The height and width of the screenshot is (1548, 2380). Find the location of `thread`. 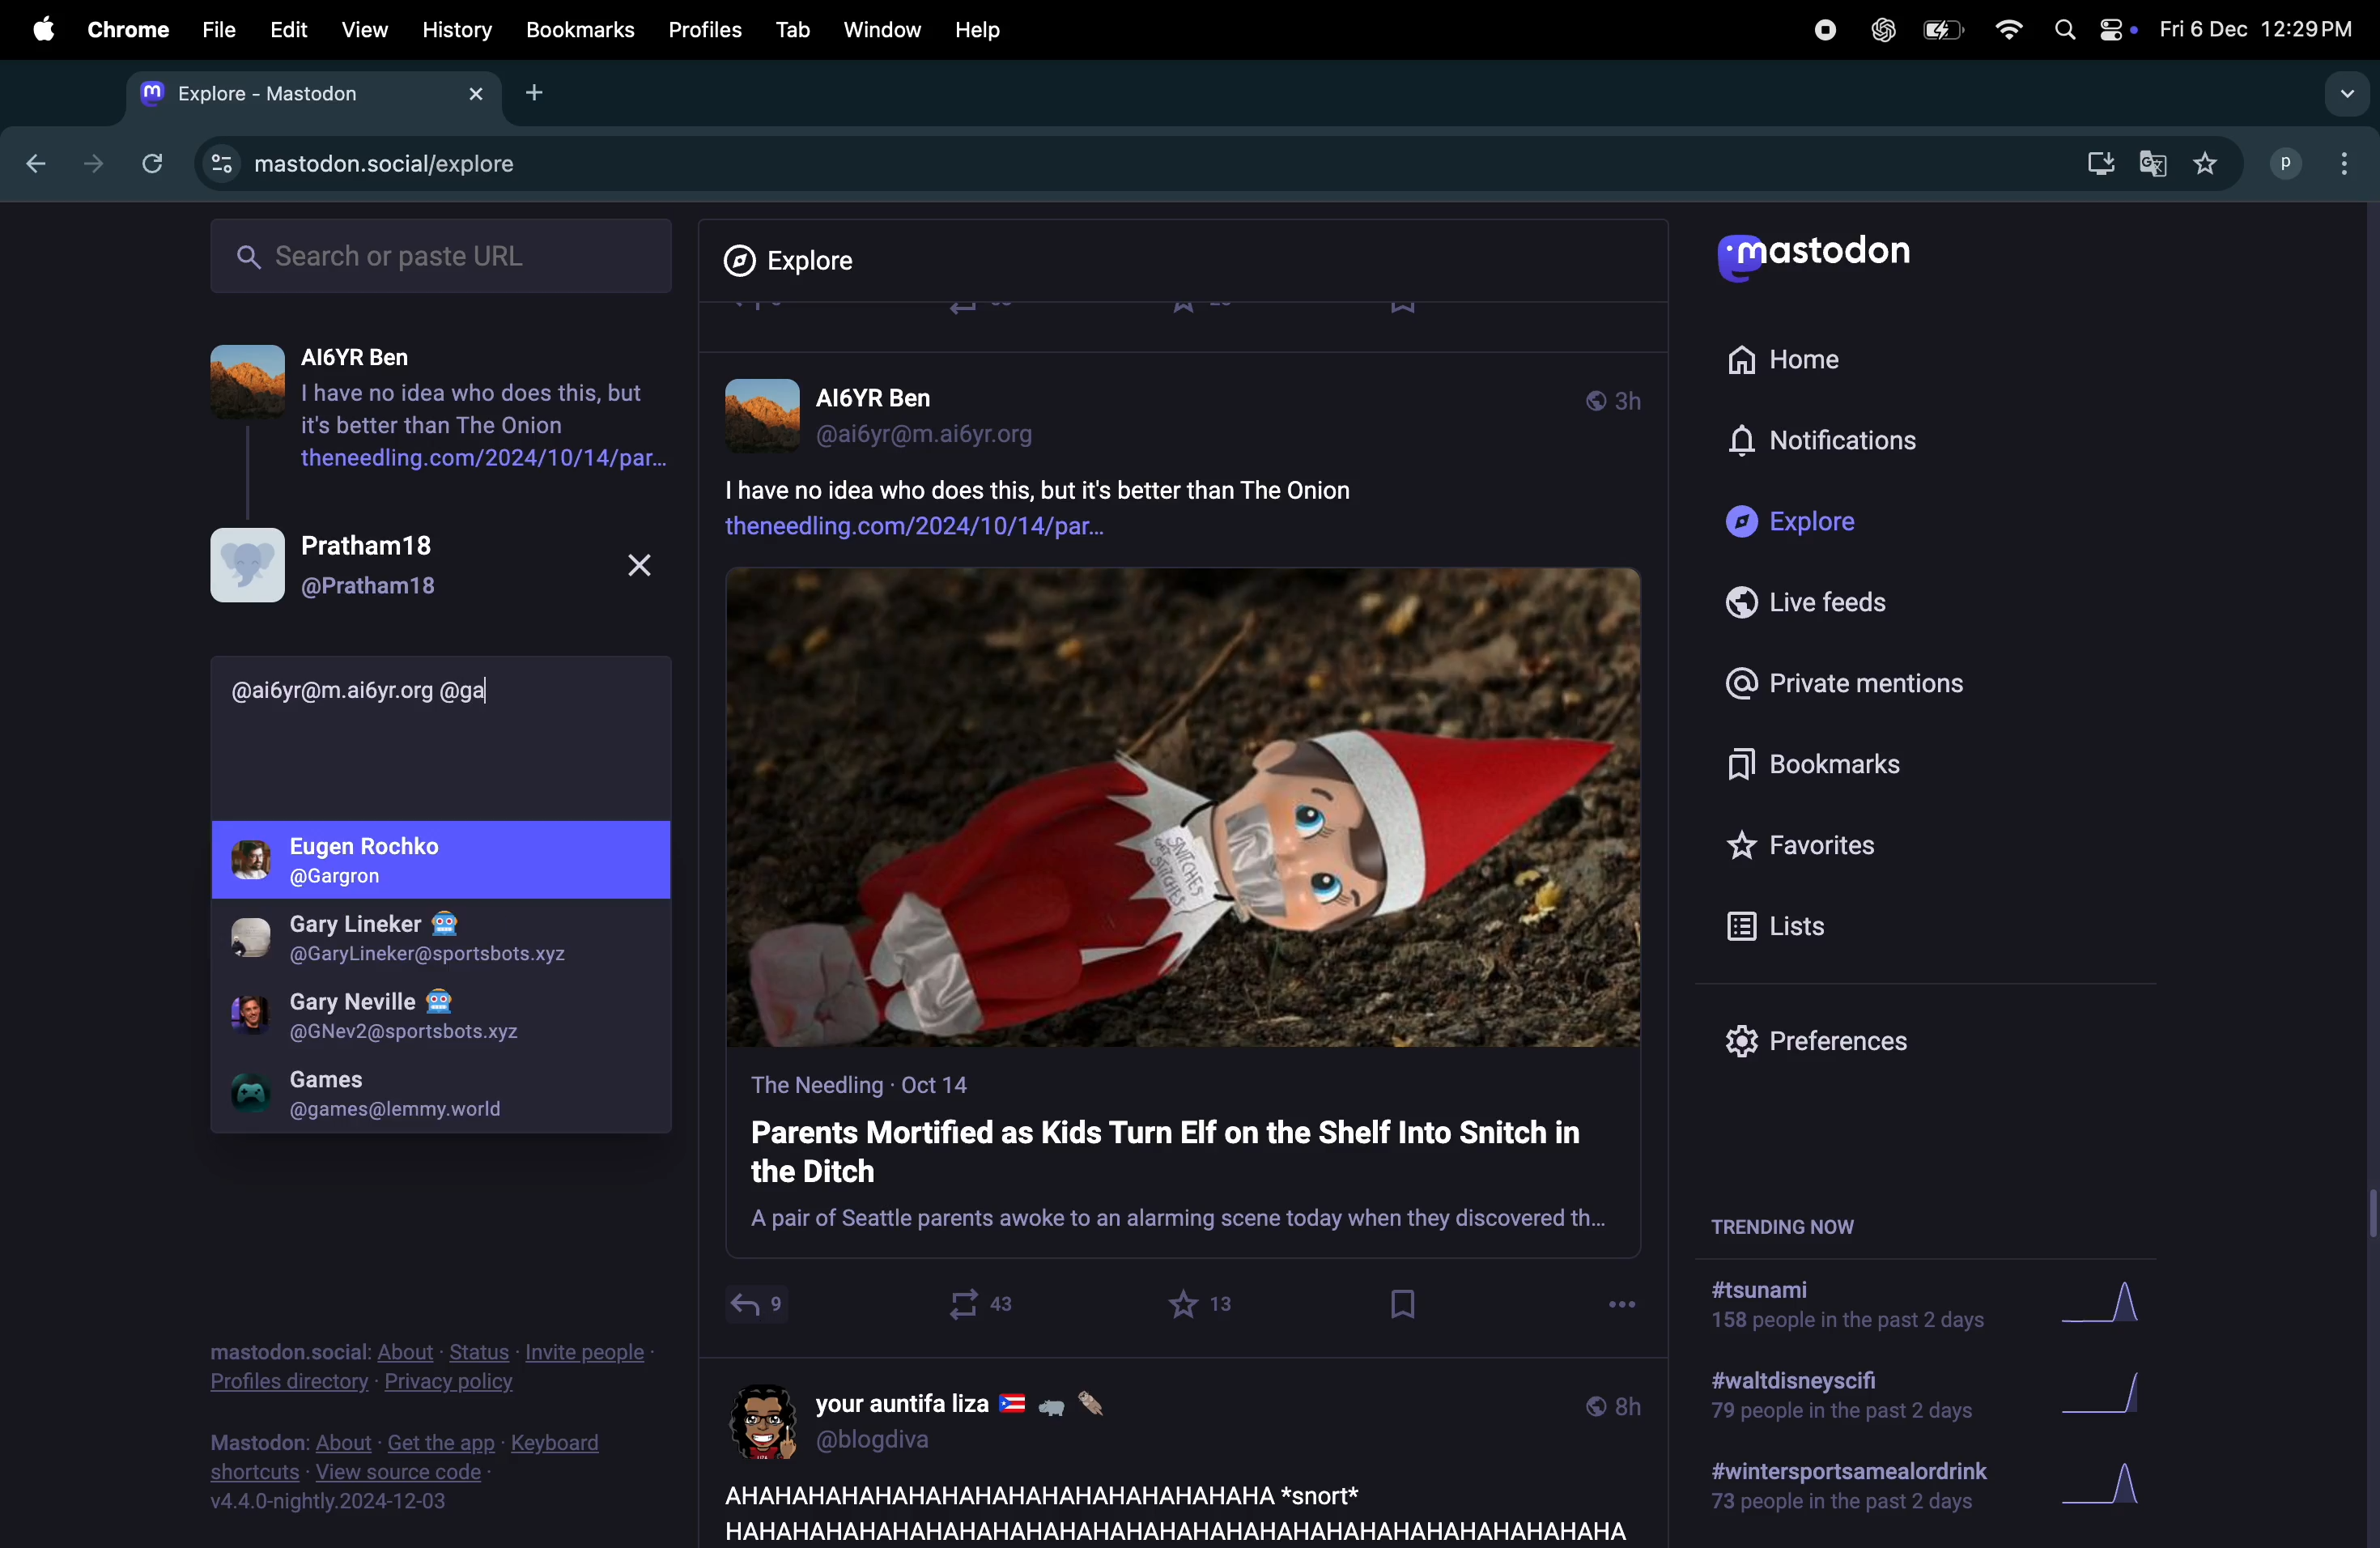

thread is located at coordinates (430, 418).